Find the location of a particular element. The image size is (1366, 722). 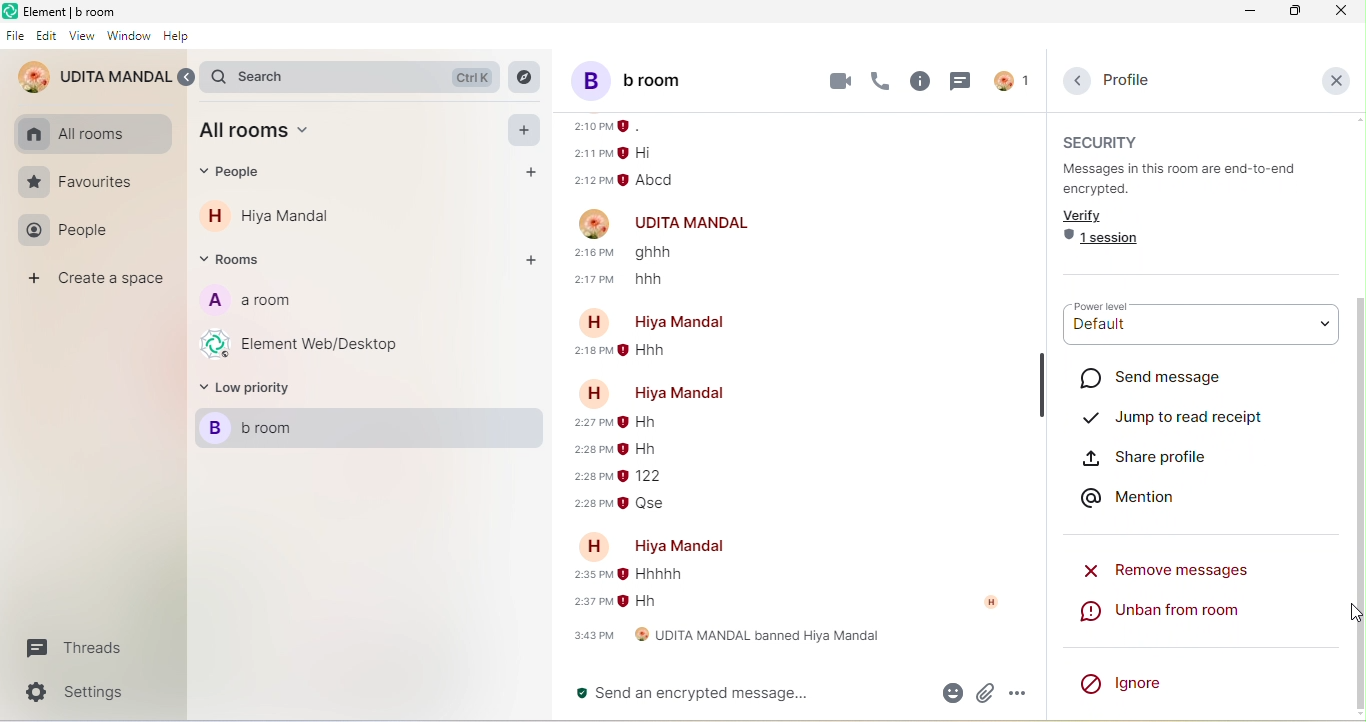

voice call is located at coordinates (881, 82).